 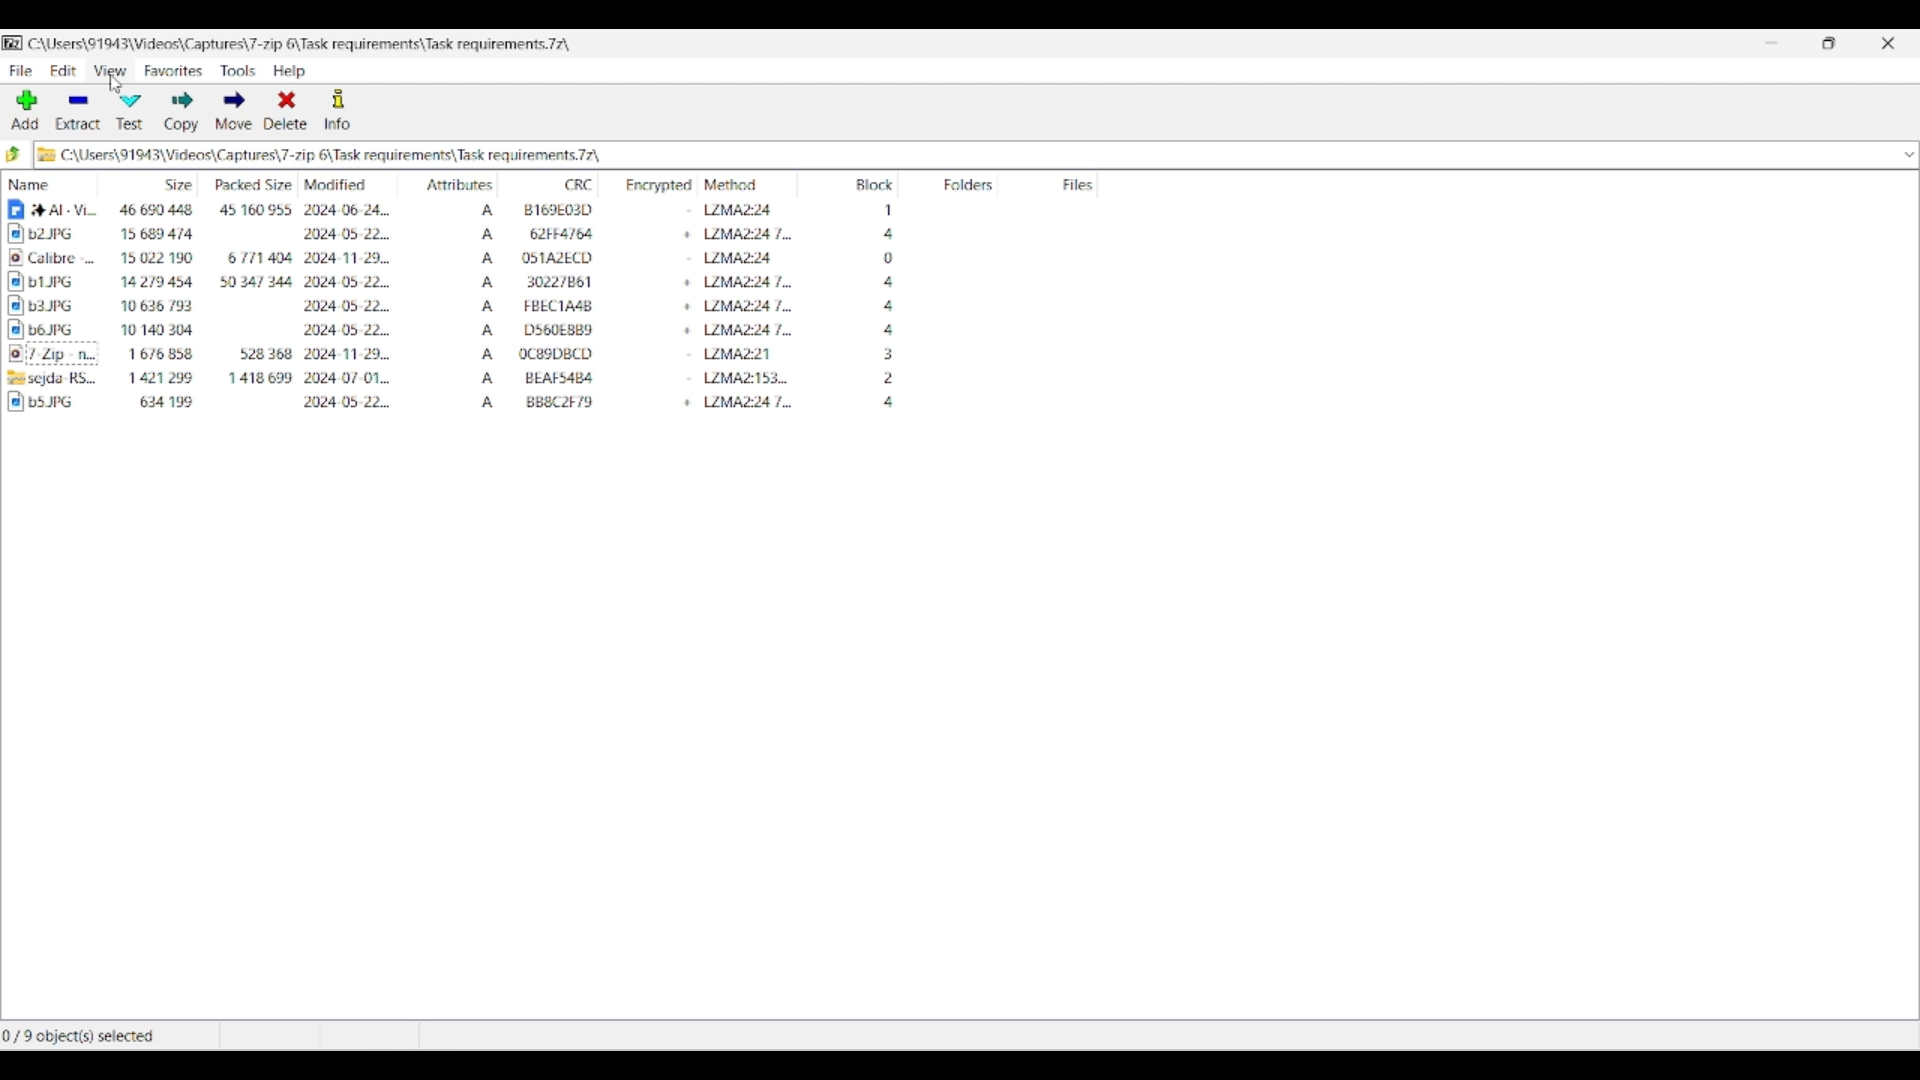 I want to click on Info, so click(x=337, y=110).